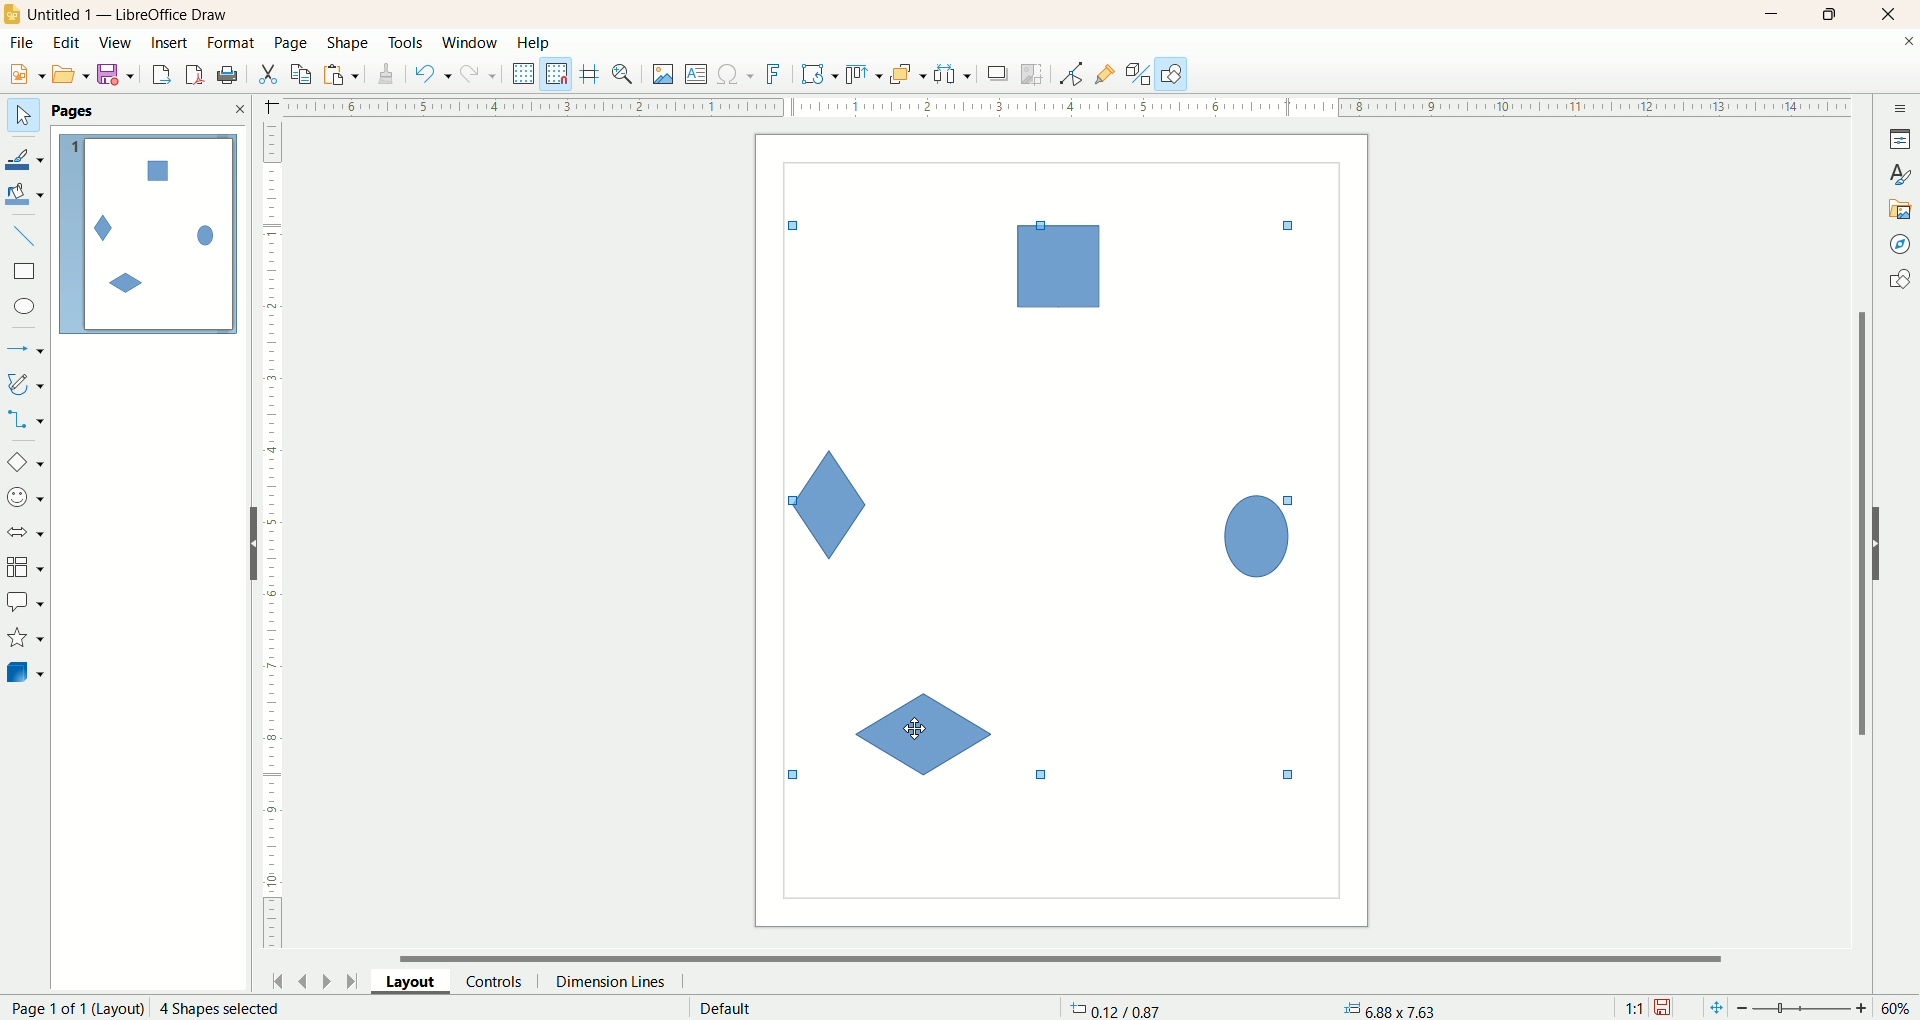 The width and height of the screenshot is (1920, 1020). Describe the element at coordinates (301, 979) in the screenshot. I see `previous page` at that location.